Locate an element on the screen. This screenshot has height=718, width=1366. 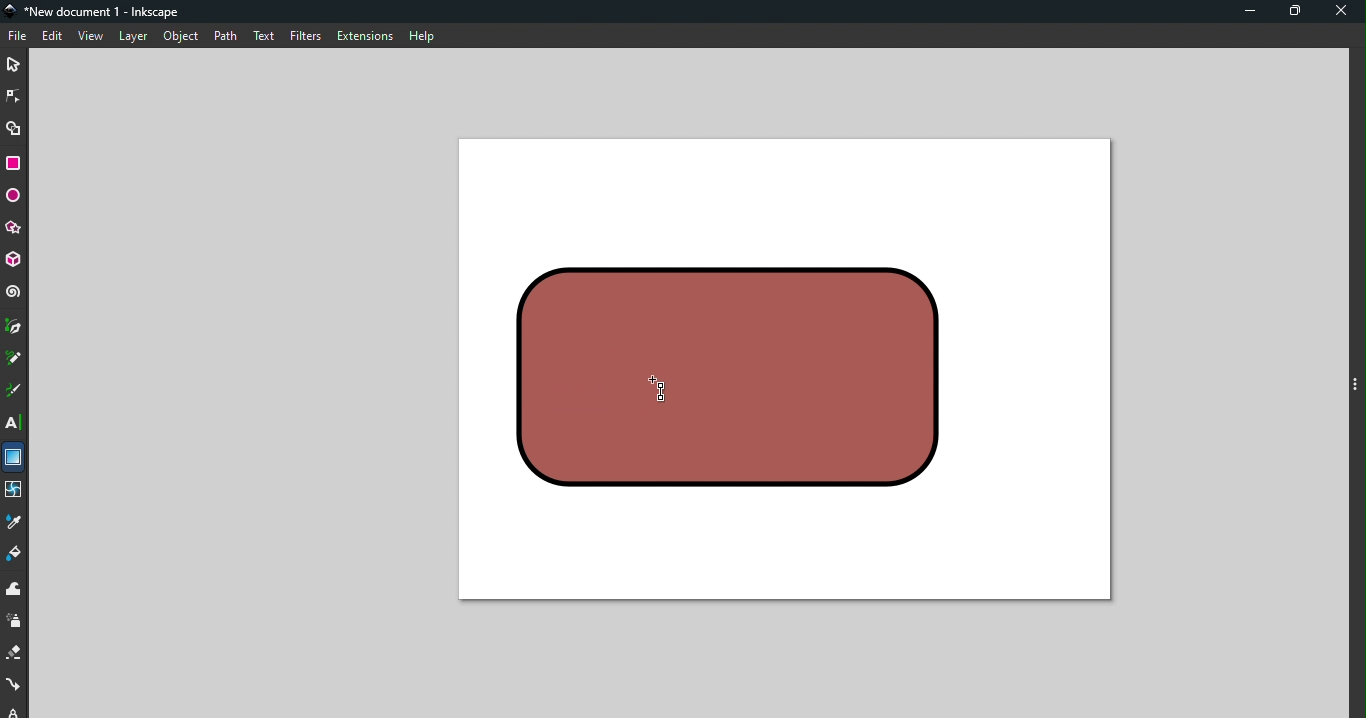
Path is located at coordinates (221, 35).